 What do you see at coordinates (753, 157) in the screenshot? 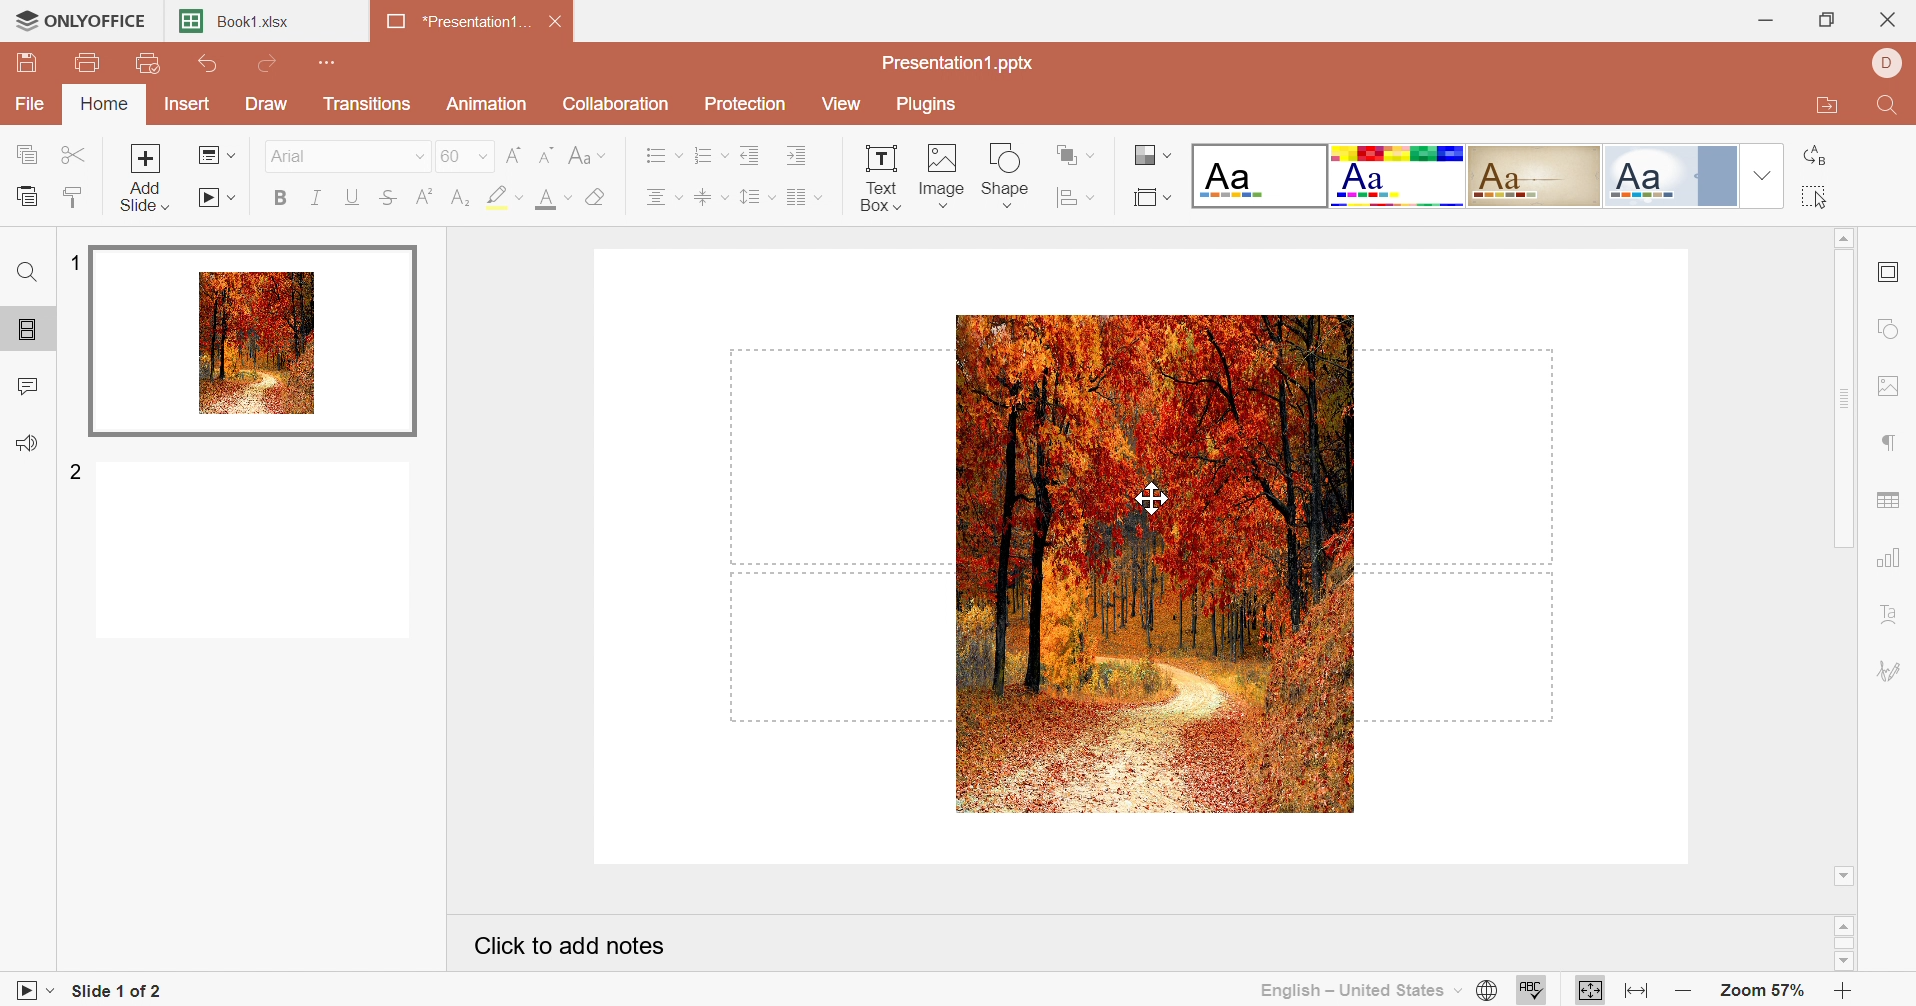
I see `Decrease Indent` at bounding box center [753, 157].